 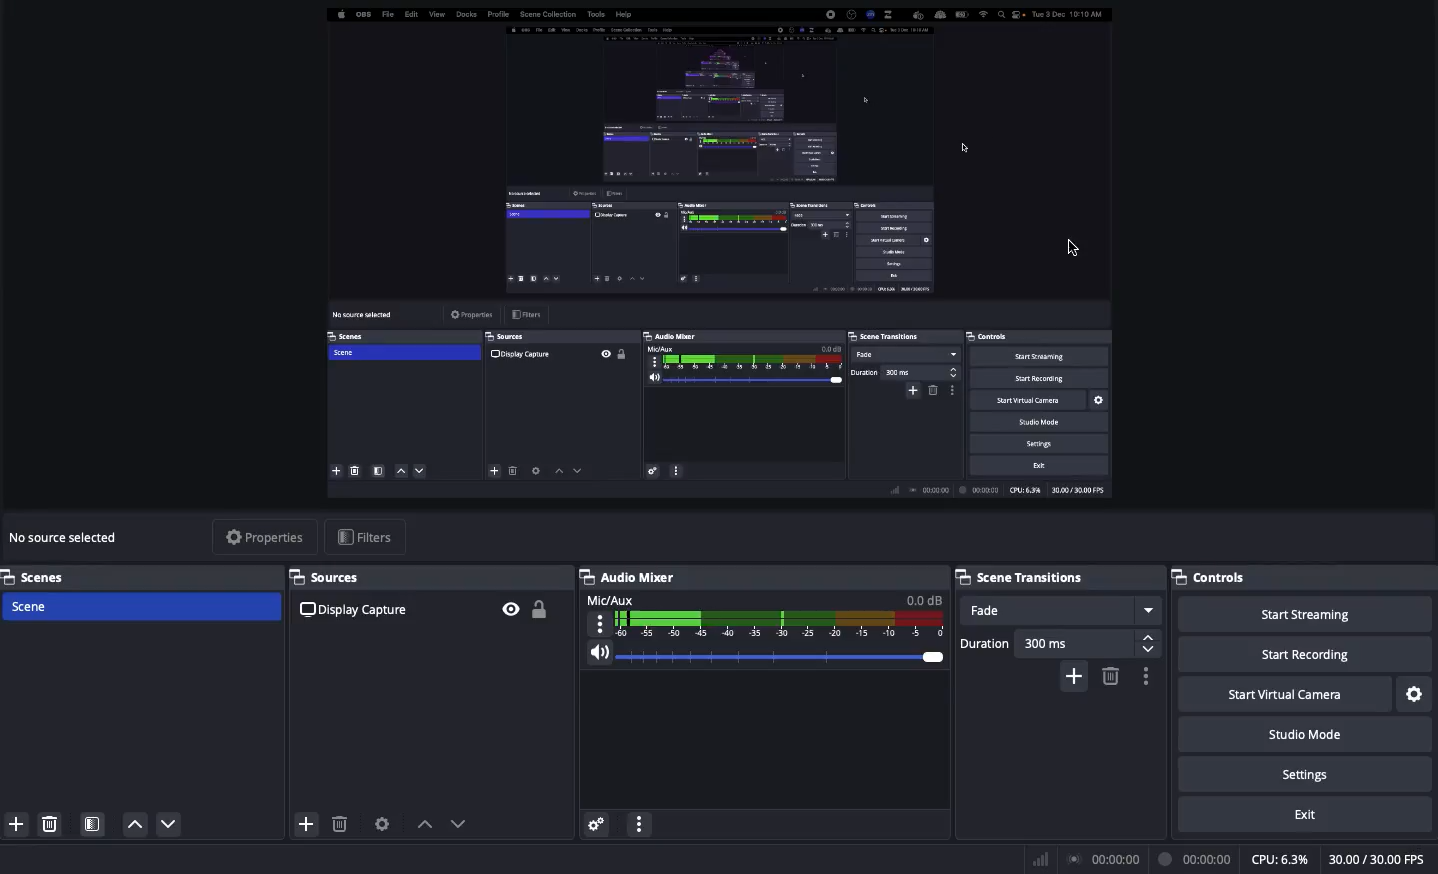 I want to click on Options, so click(x=1143, y=676).